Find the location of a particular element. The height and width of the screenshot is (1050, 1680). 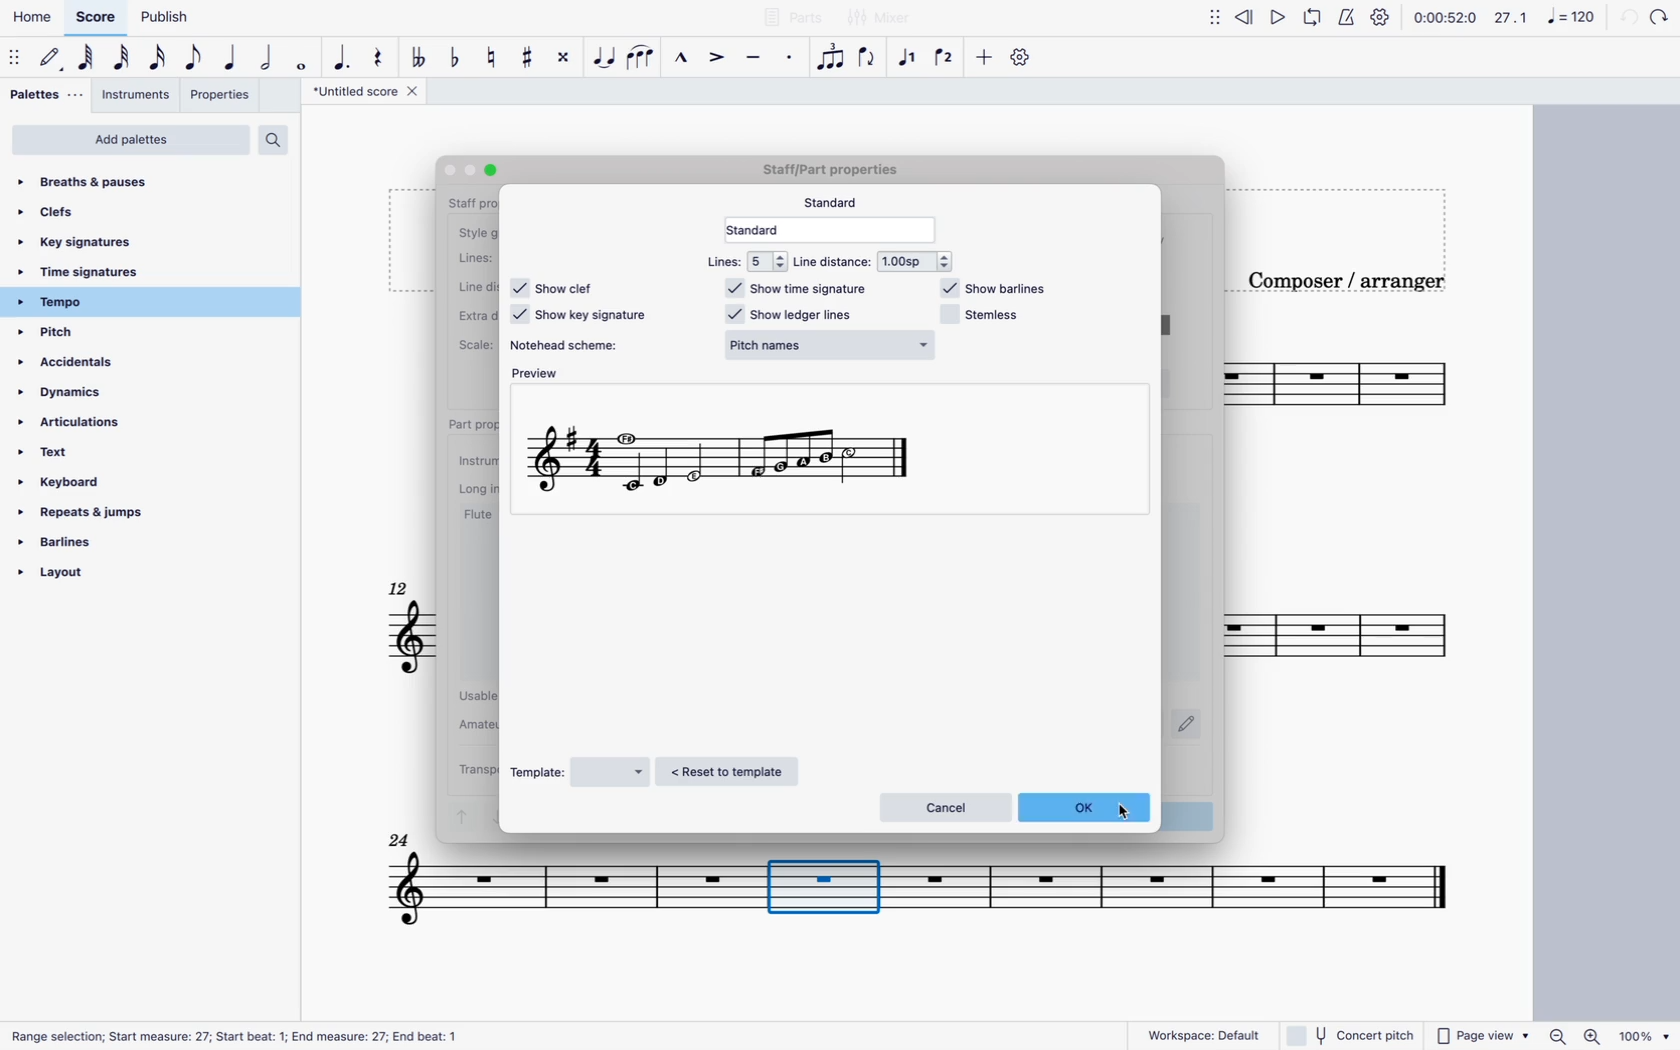

play is located at coordinates (1276, 17).